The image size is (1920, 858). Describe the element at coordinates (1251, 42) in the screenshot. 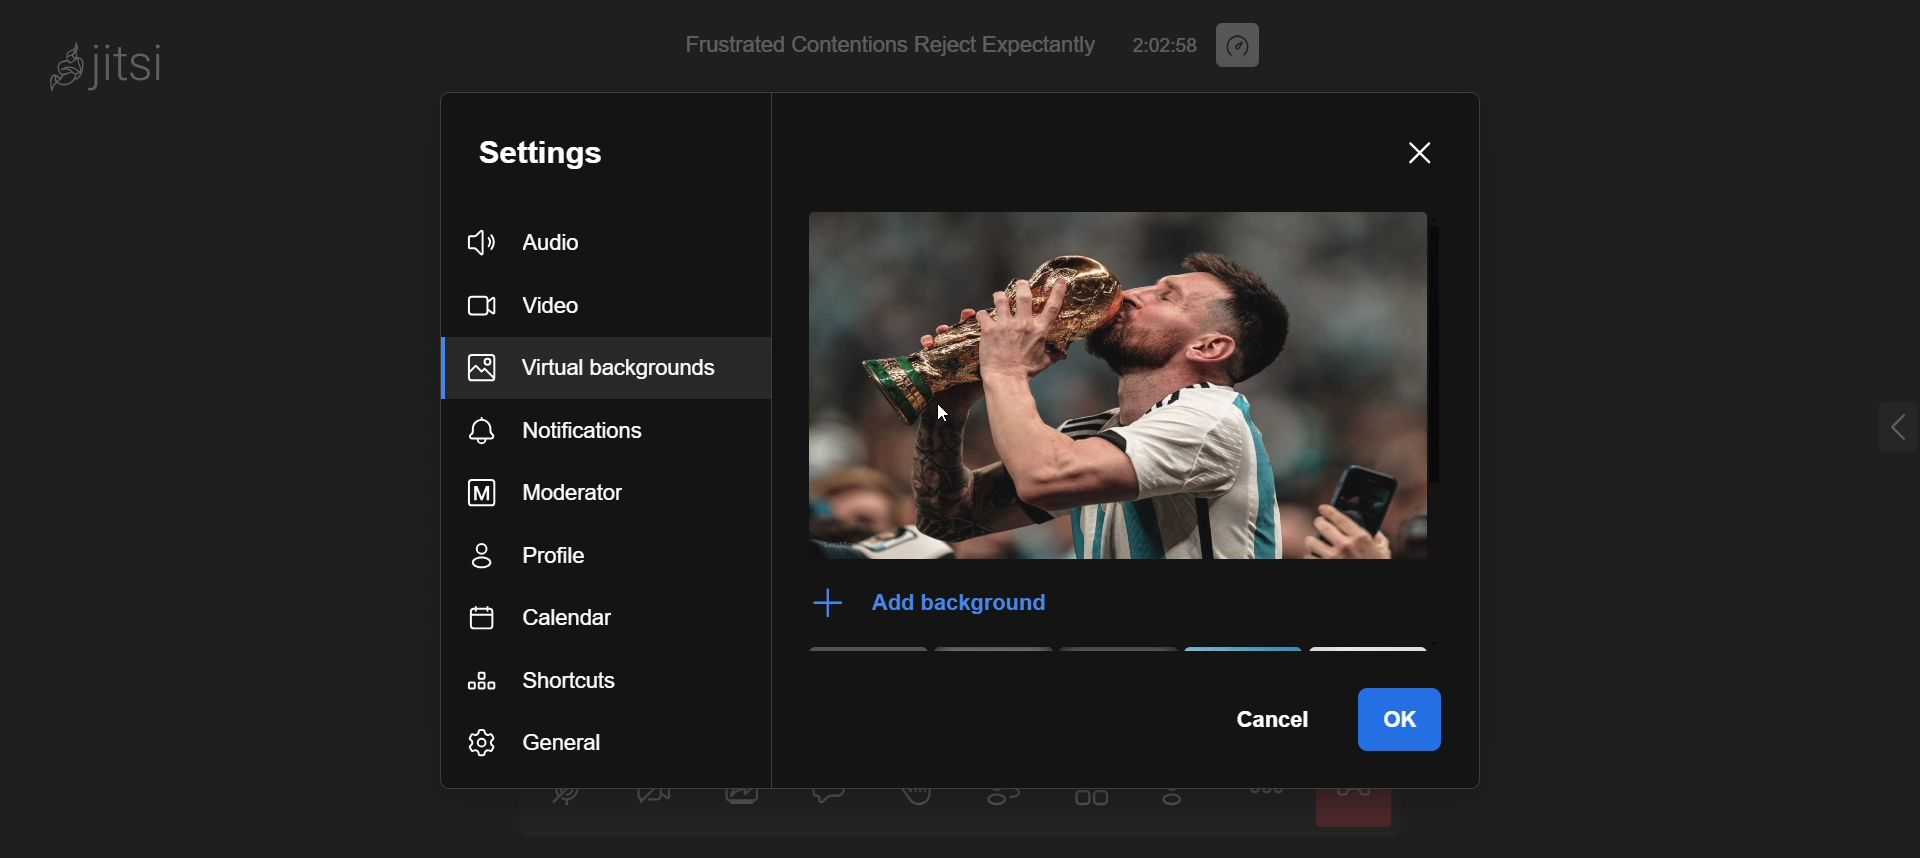

I see `performance setting` at that location.